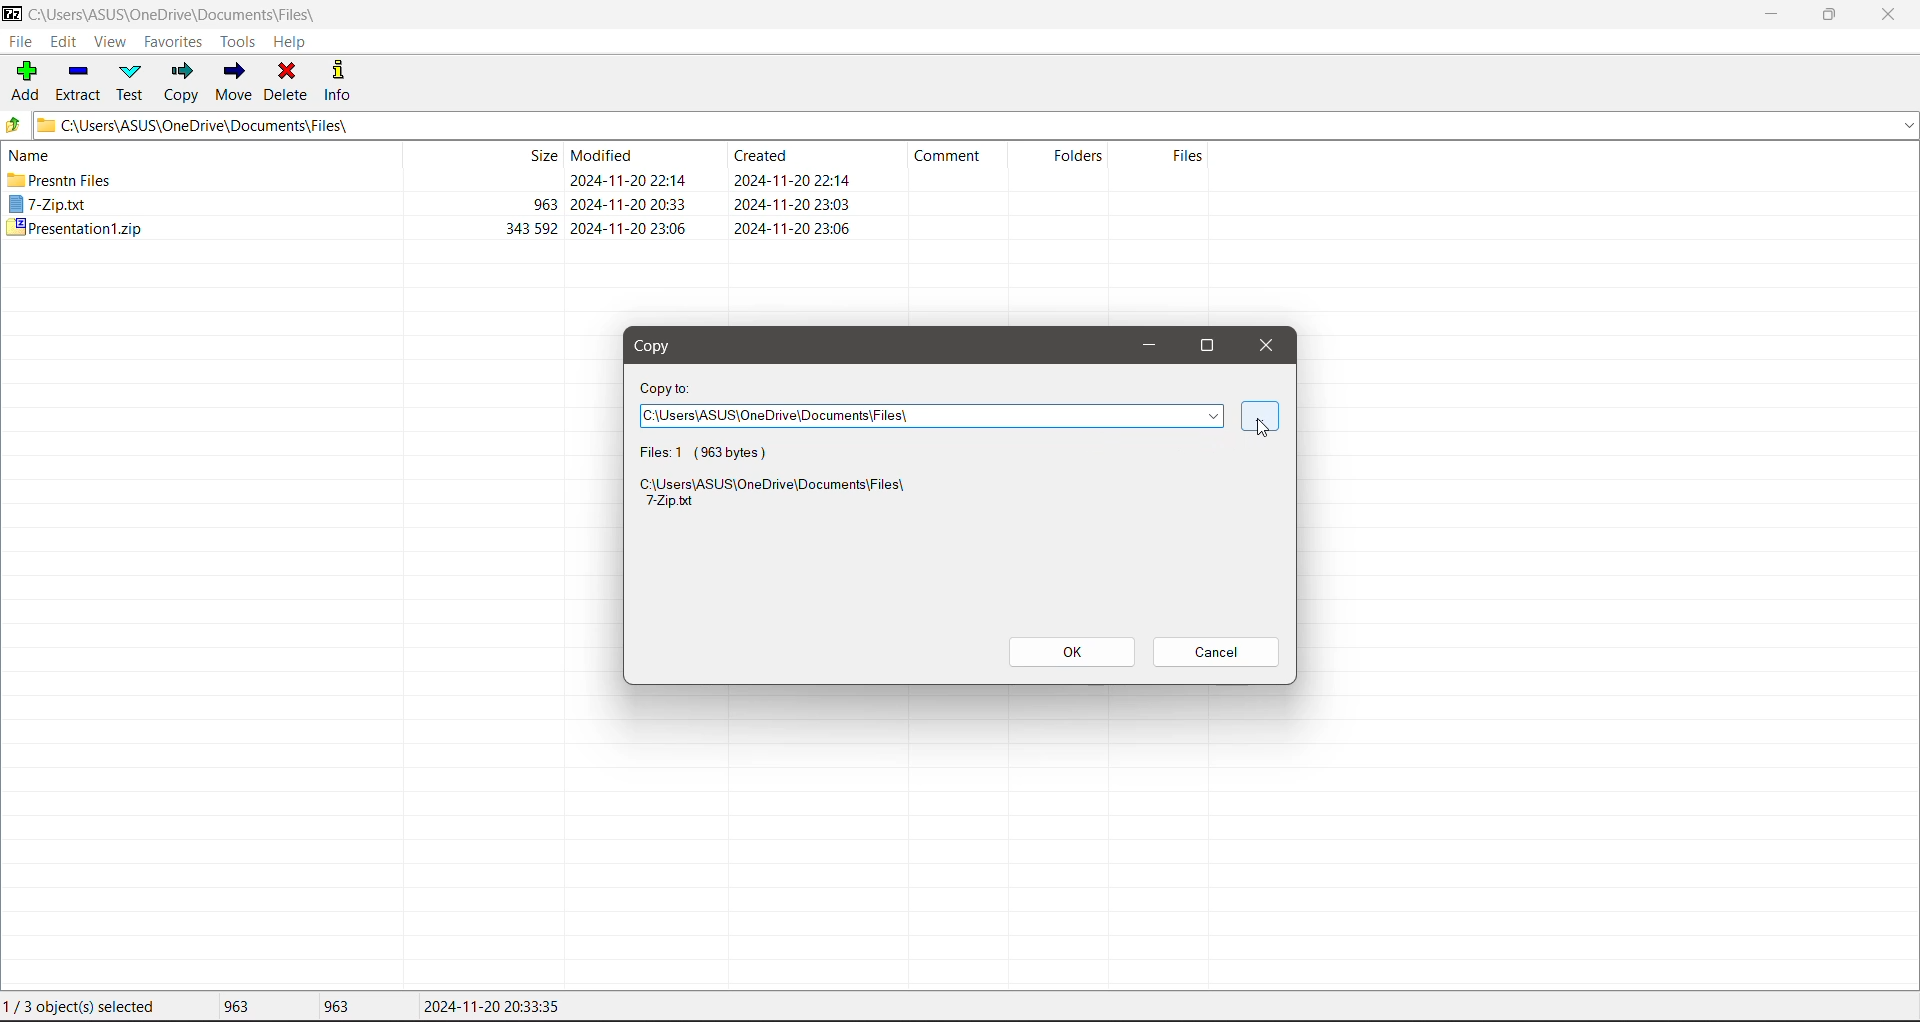 Image resolution: width=1920 pixels, height=1022 pixels. What do you see at coordinates (1267, 347) in the screenshot?
I see `Close` at bounding box center [1267, 347].